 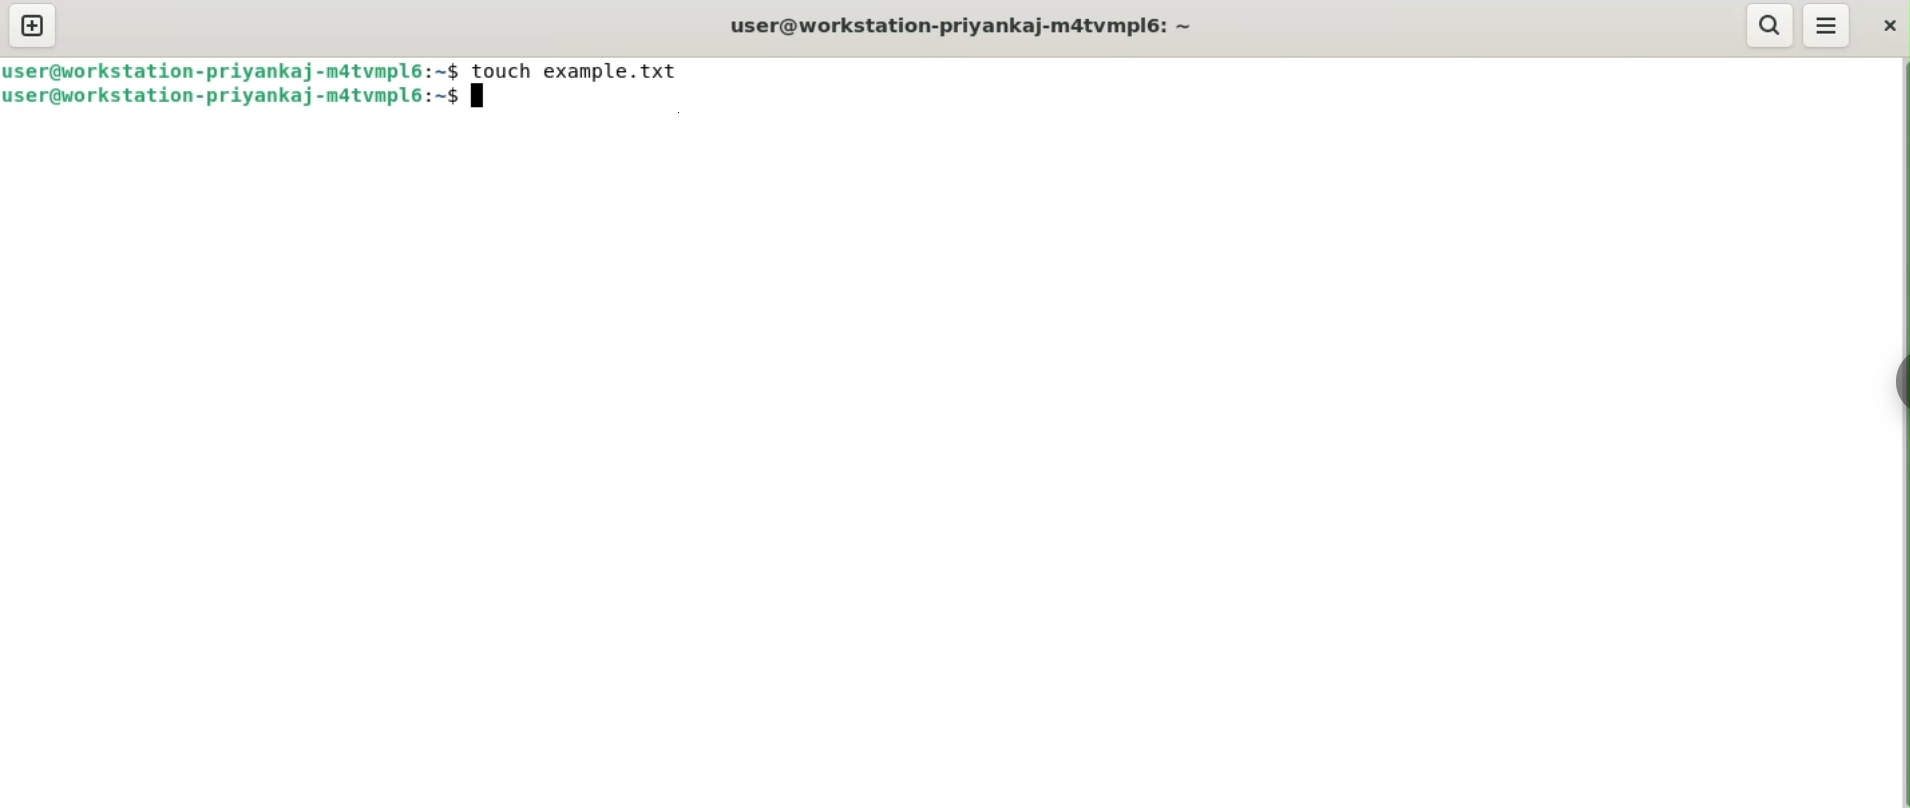 What do you see at coordinates (1887, 28) in the screenshot?
I see `close` at bounding box center [1887, 28].